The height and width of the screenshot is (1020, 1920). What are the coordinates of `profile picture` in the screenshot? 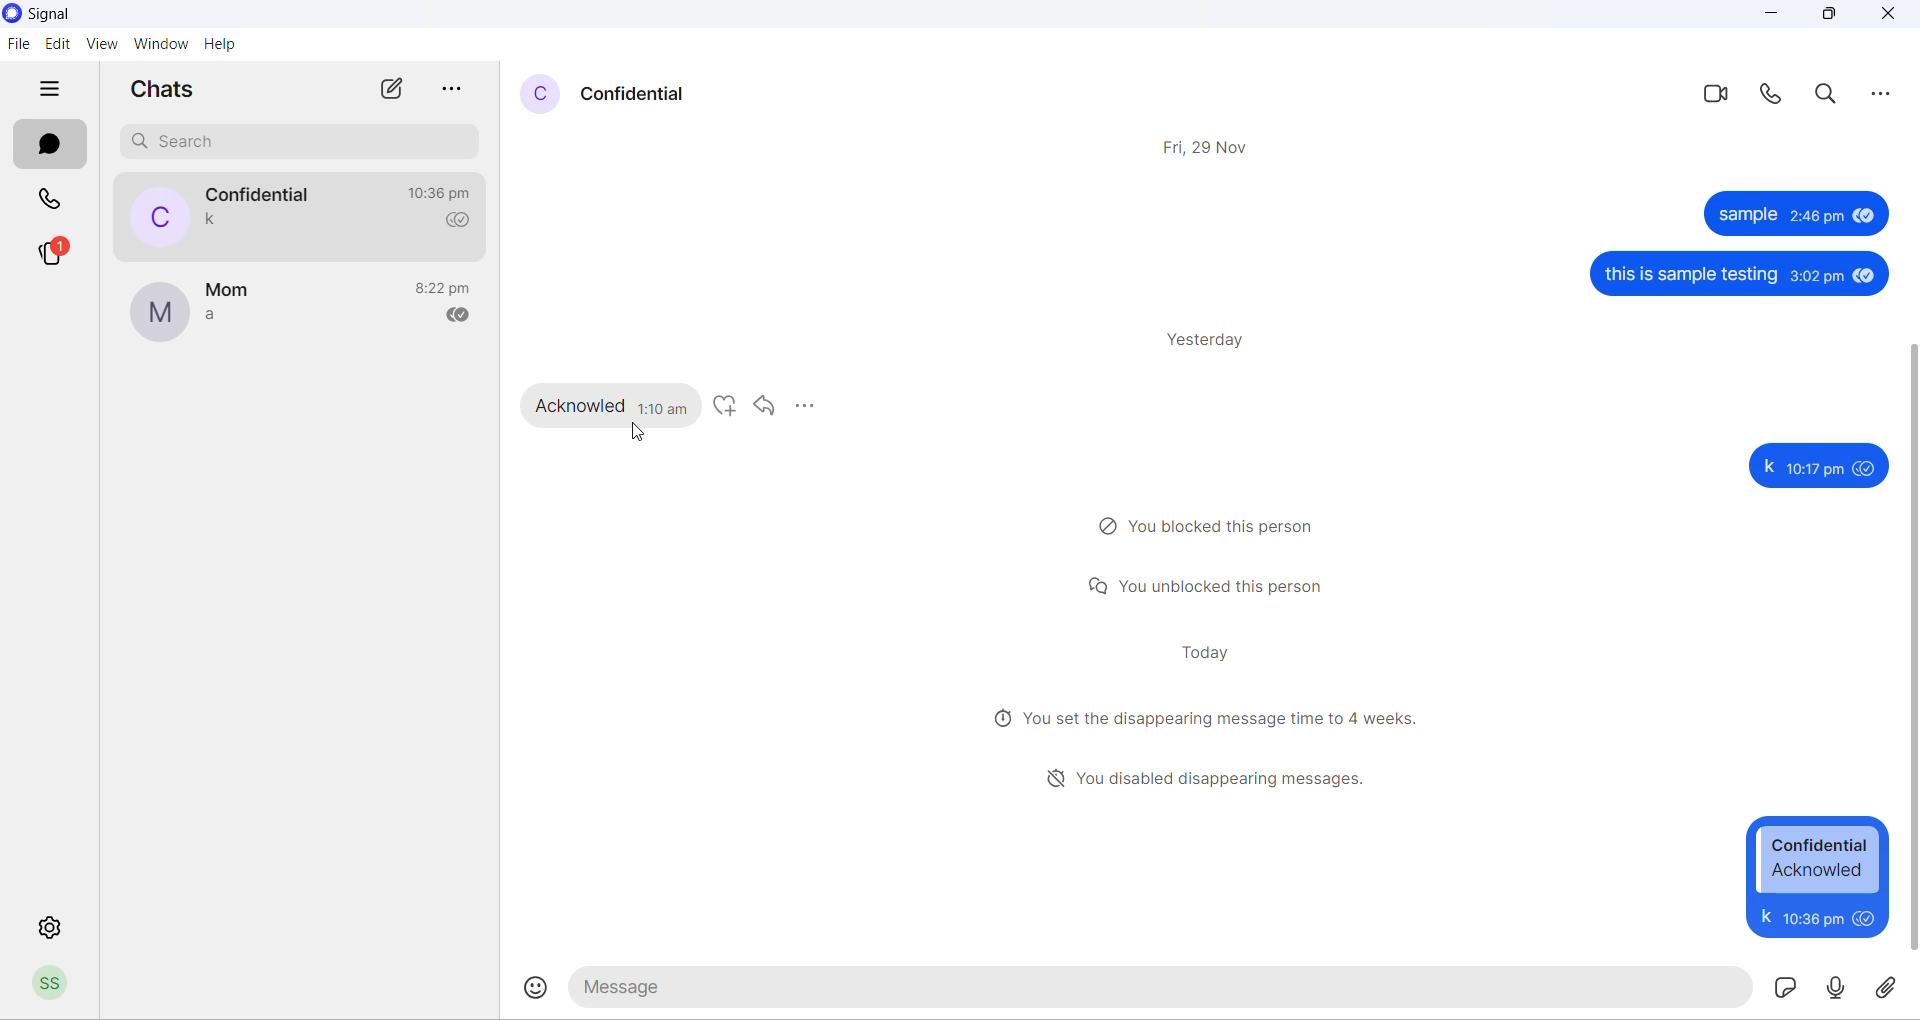 It's located at (160, 216).